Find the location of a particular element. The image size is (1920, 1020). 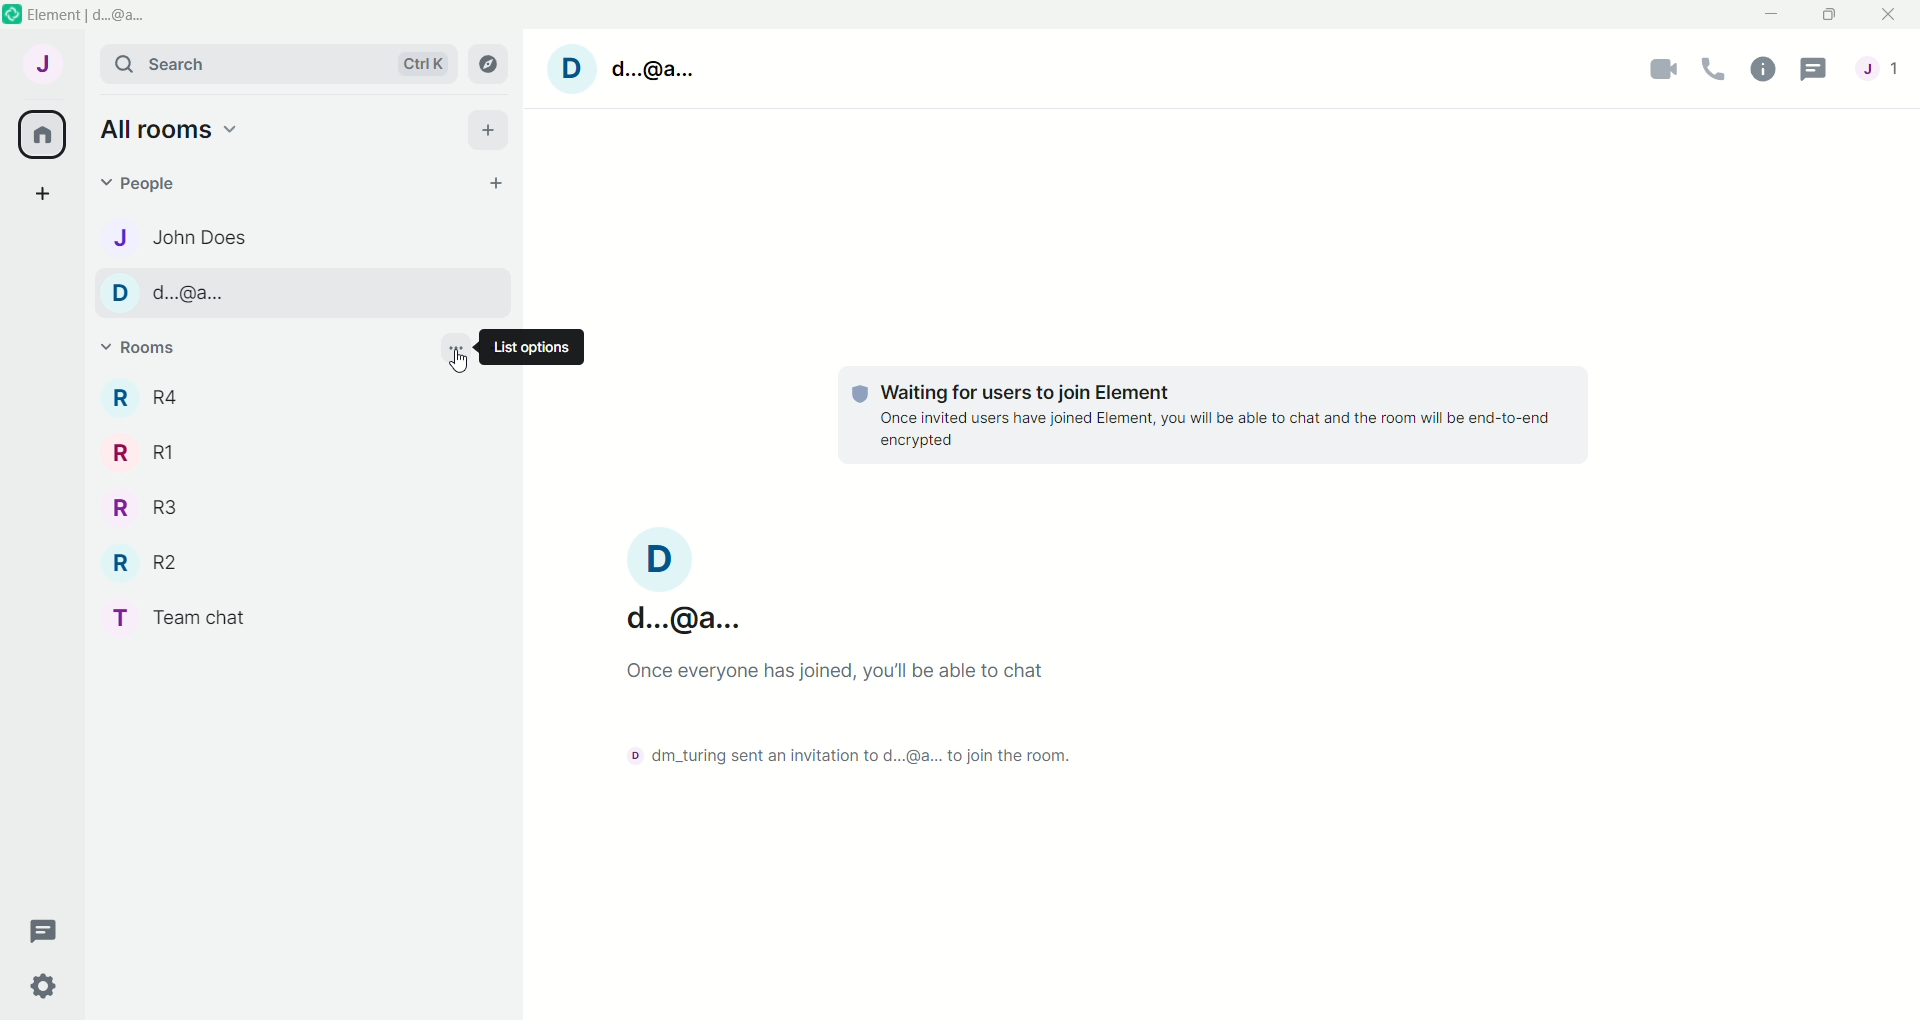

List options is located at coordinates (457, 348).